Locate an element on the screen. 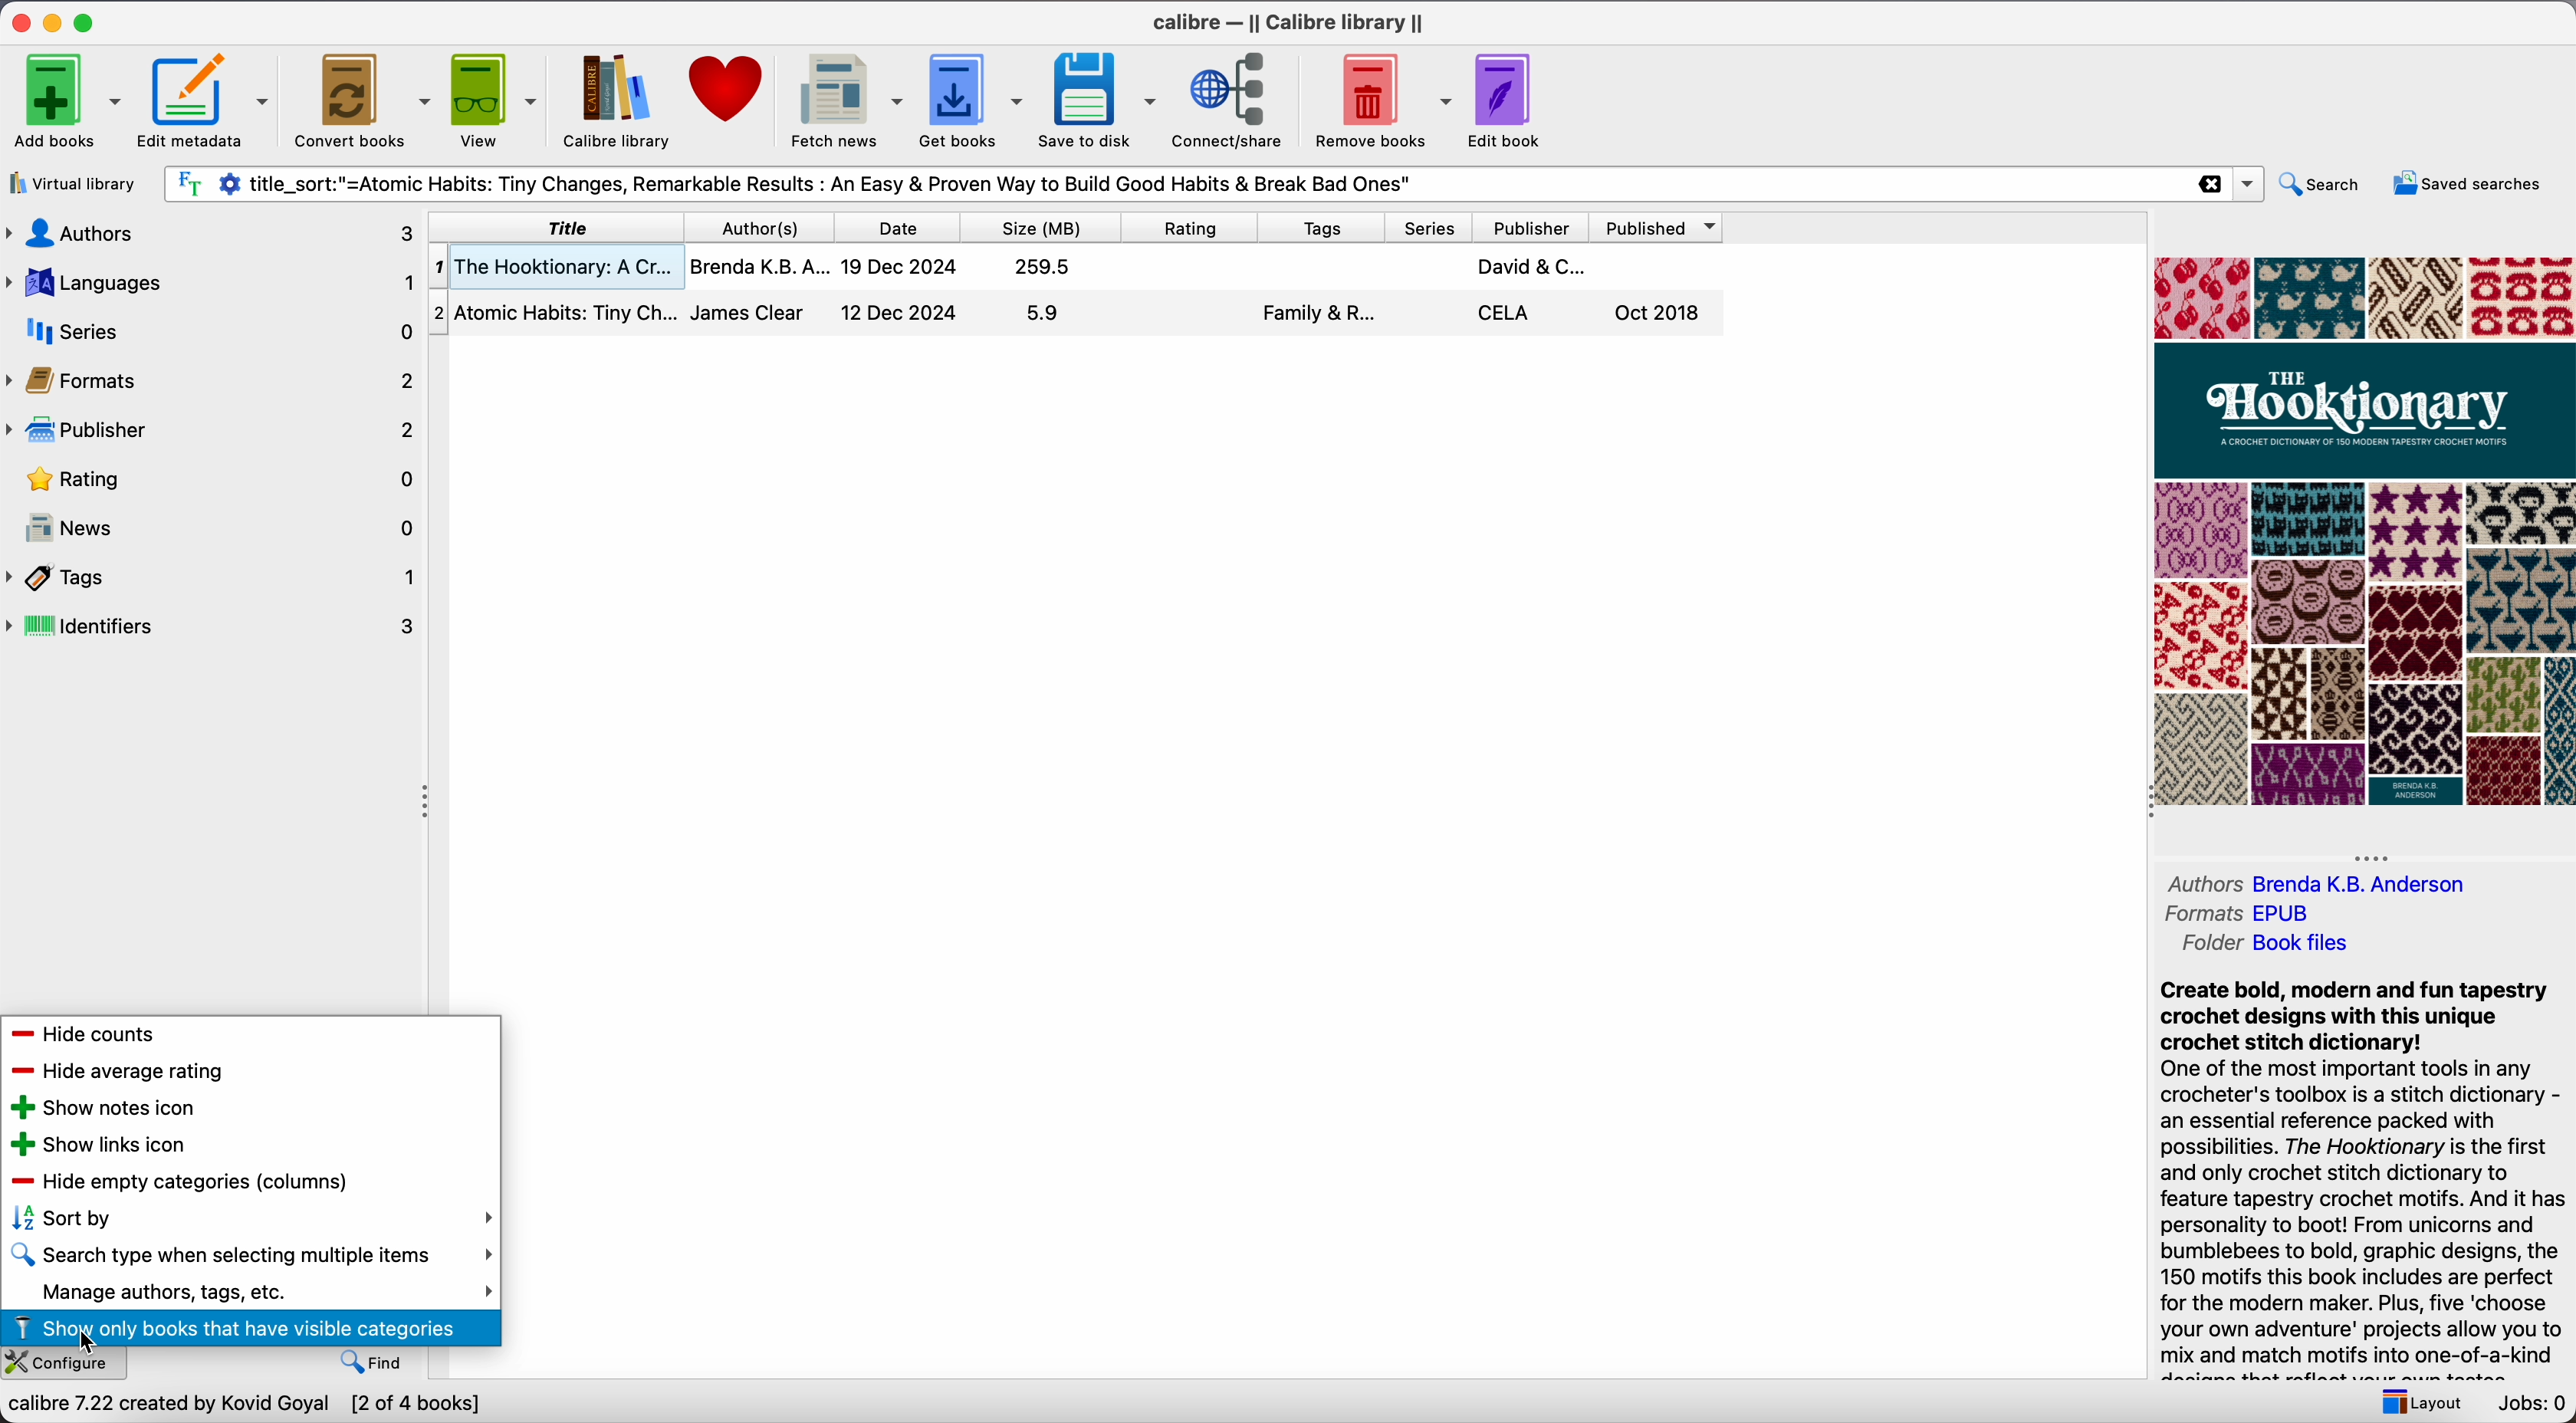 Image resolution: width=2576 pixels, height=1423 pixels. The Hooktionary: A Cr... is located at coordinates (557, 265).